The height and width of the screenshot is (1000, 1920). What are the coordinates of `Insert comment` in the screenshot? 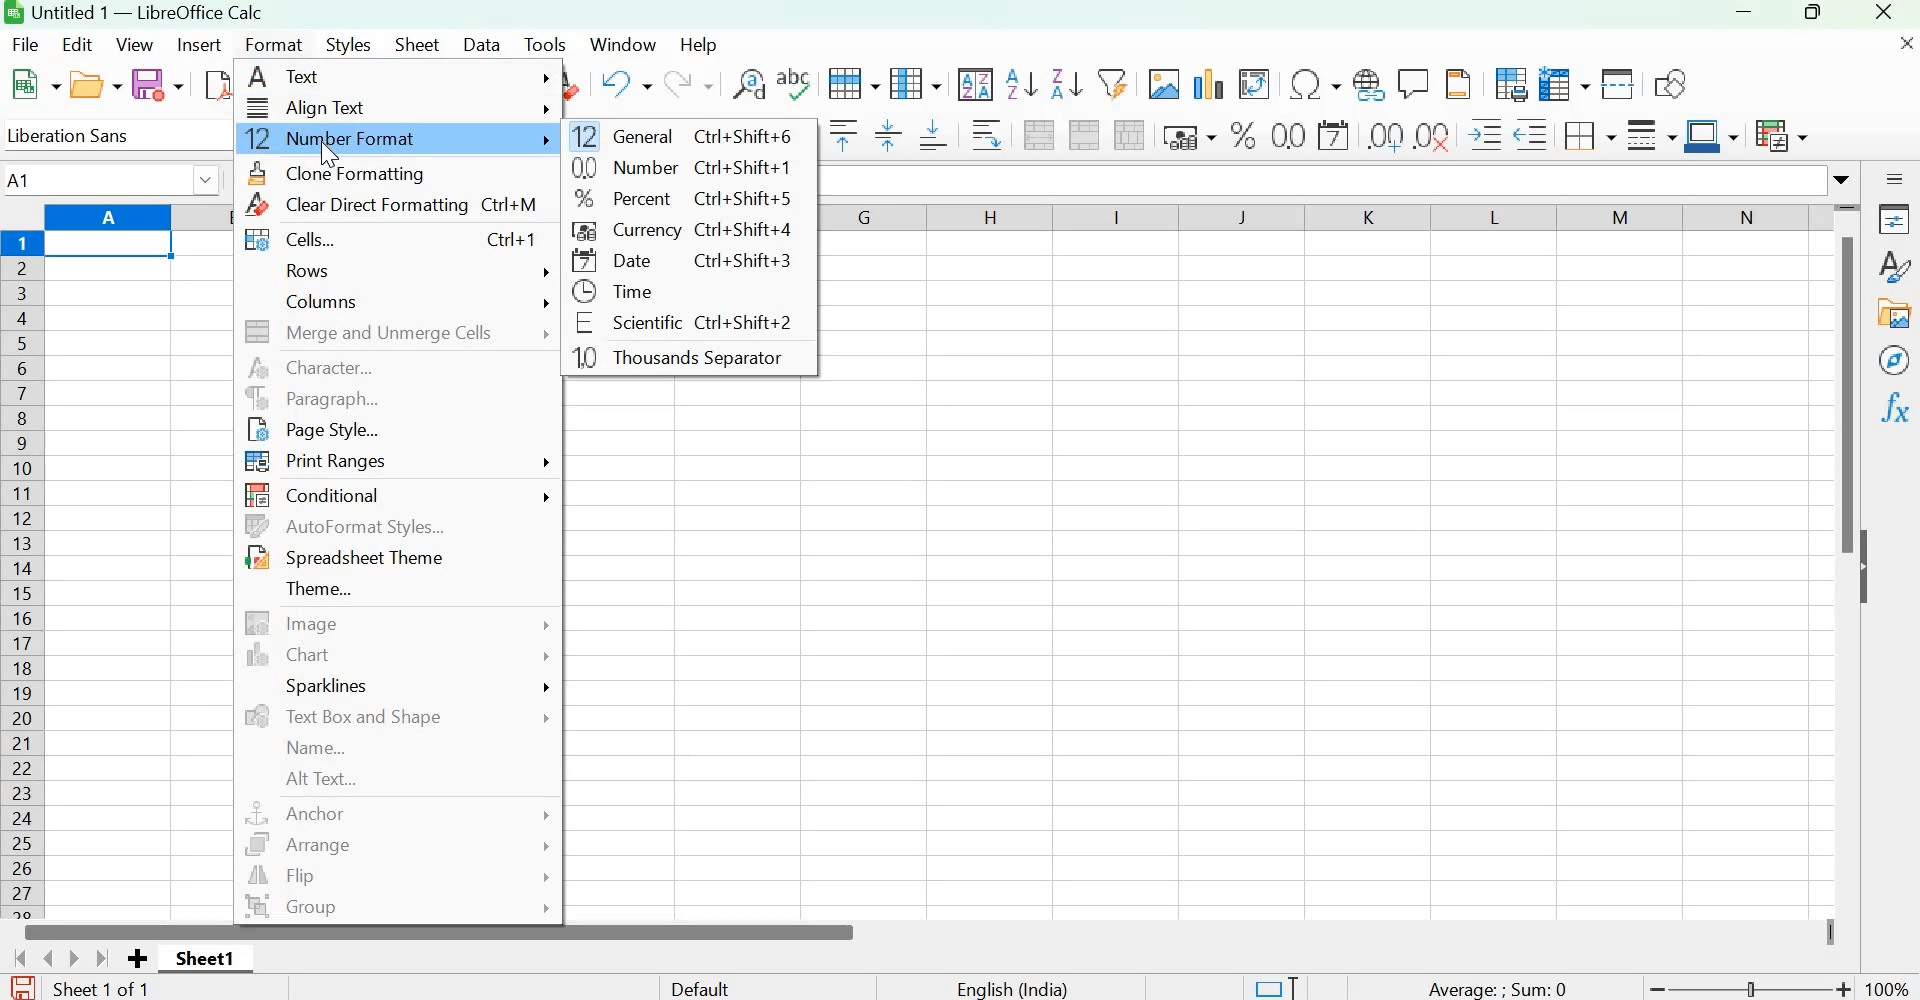 It's located at (1415, 82).